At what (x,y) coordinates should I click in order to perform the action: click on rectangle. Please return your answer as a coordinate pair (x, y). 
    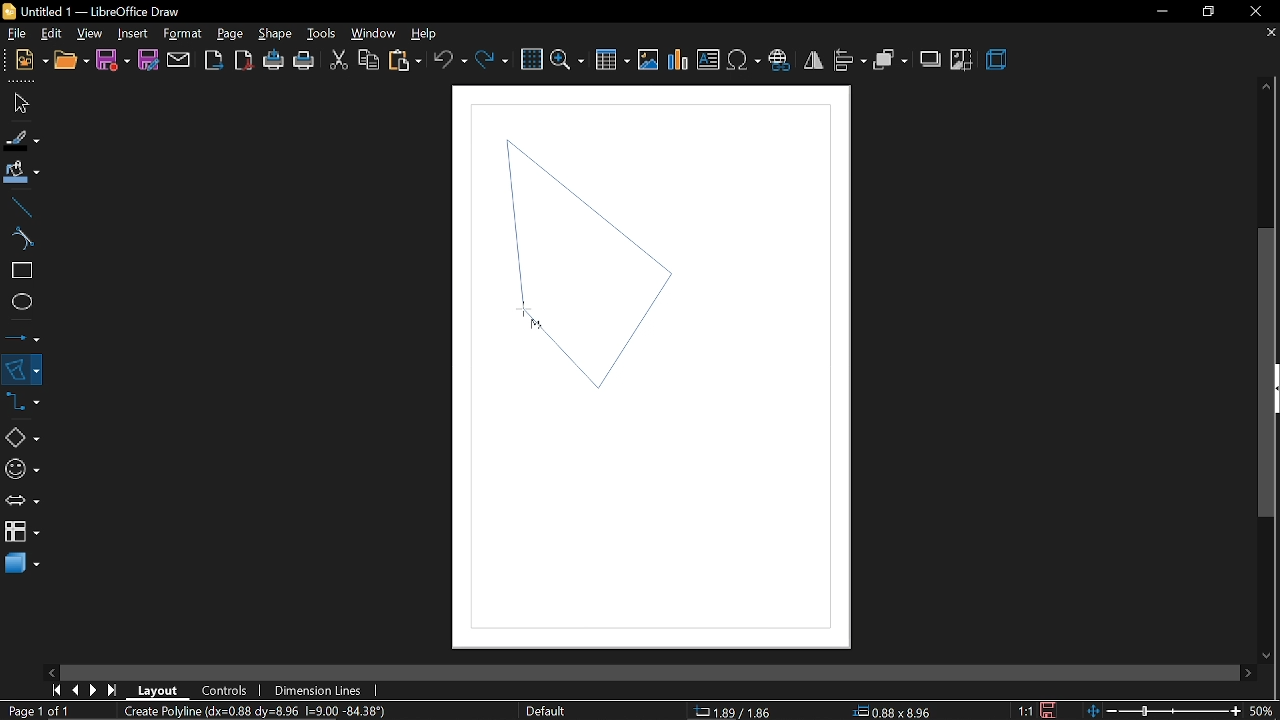
    Looking at the image, I should click on (19, 272).